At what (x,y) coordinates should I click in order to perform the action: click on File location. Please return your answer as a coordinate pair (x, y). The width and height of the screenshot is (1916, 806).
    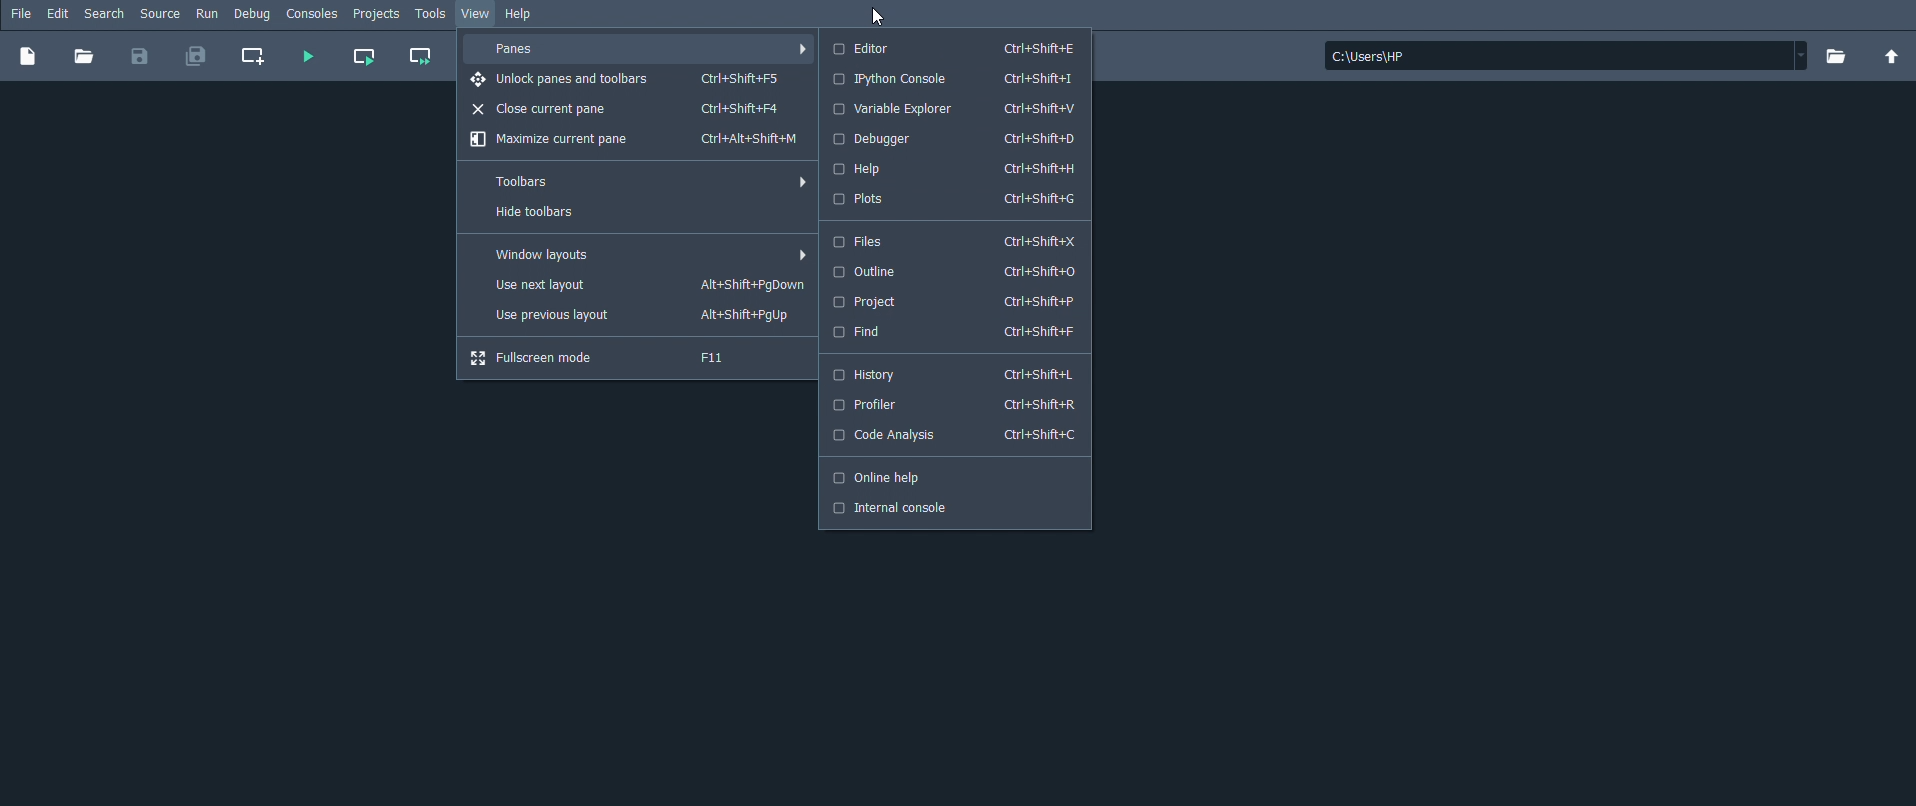
    Looking at the image, I should click on (1567, 55).